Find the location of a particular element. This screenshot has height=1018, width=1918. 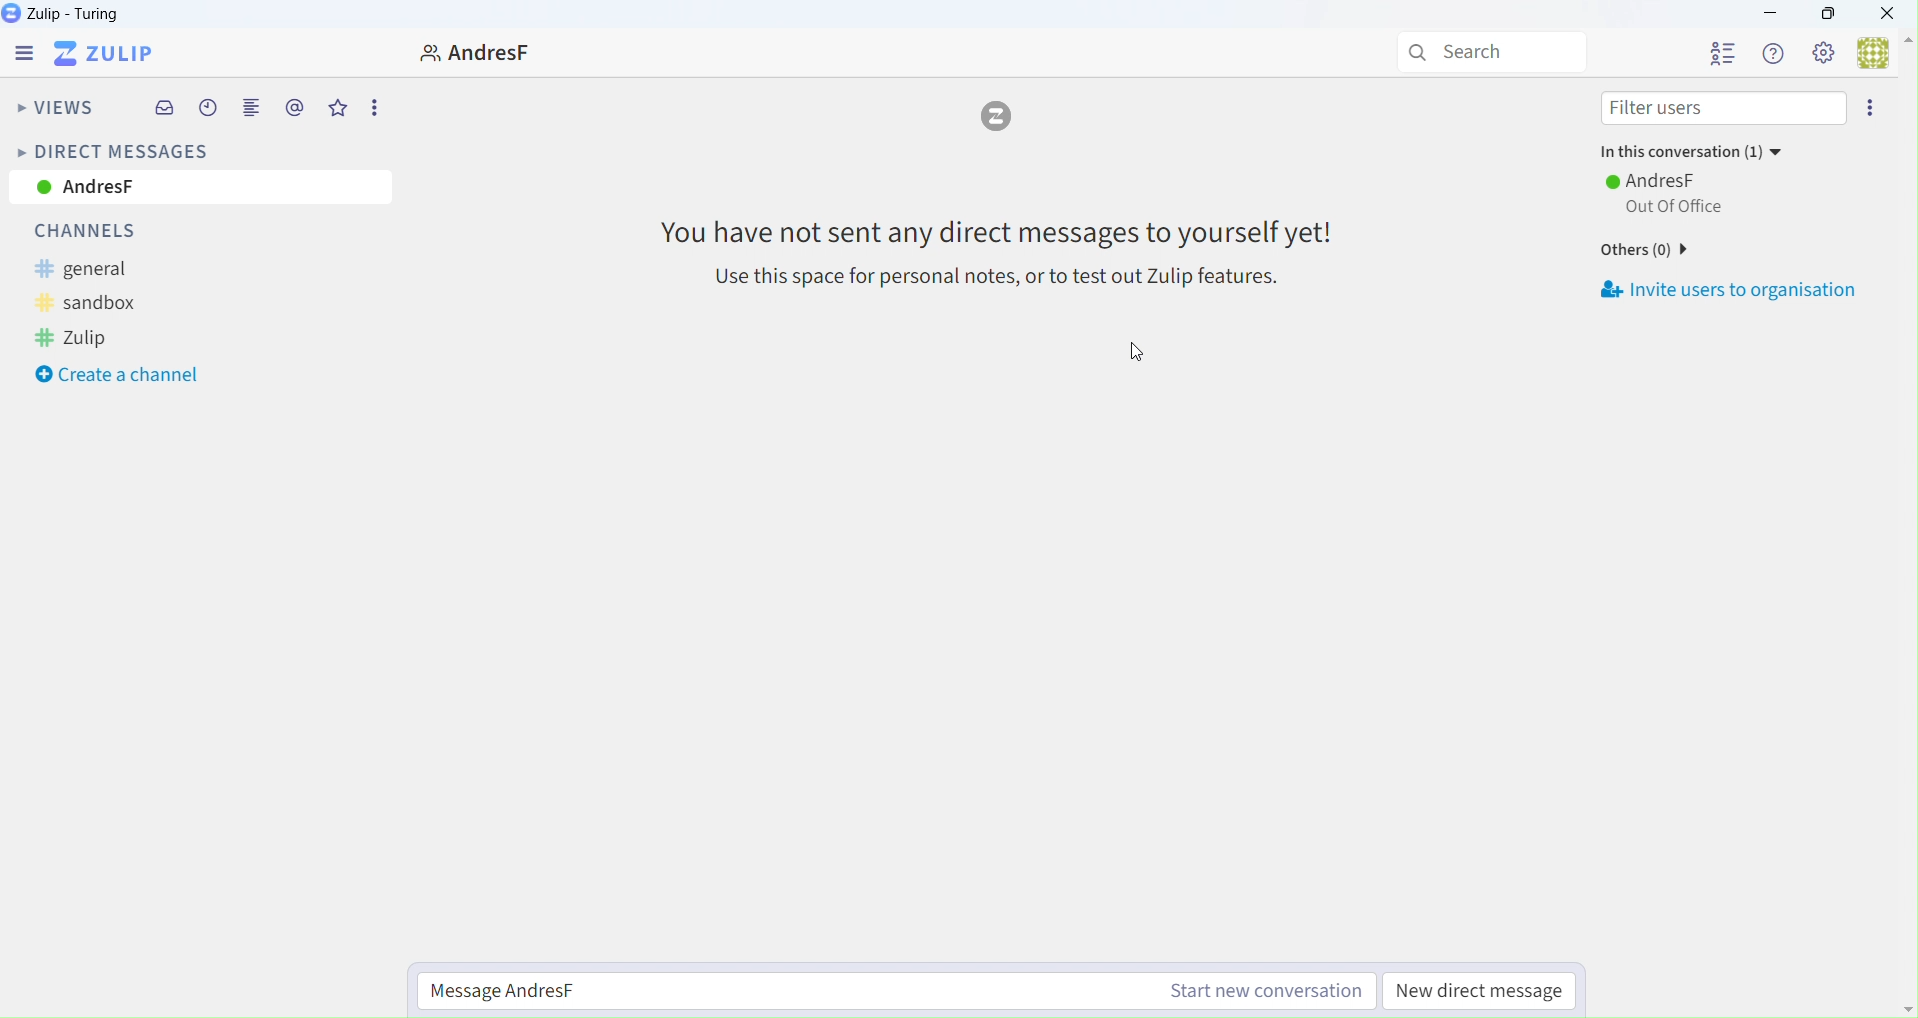

Channels is located at coordinates (100, 231).